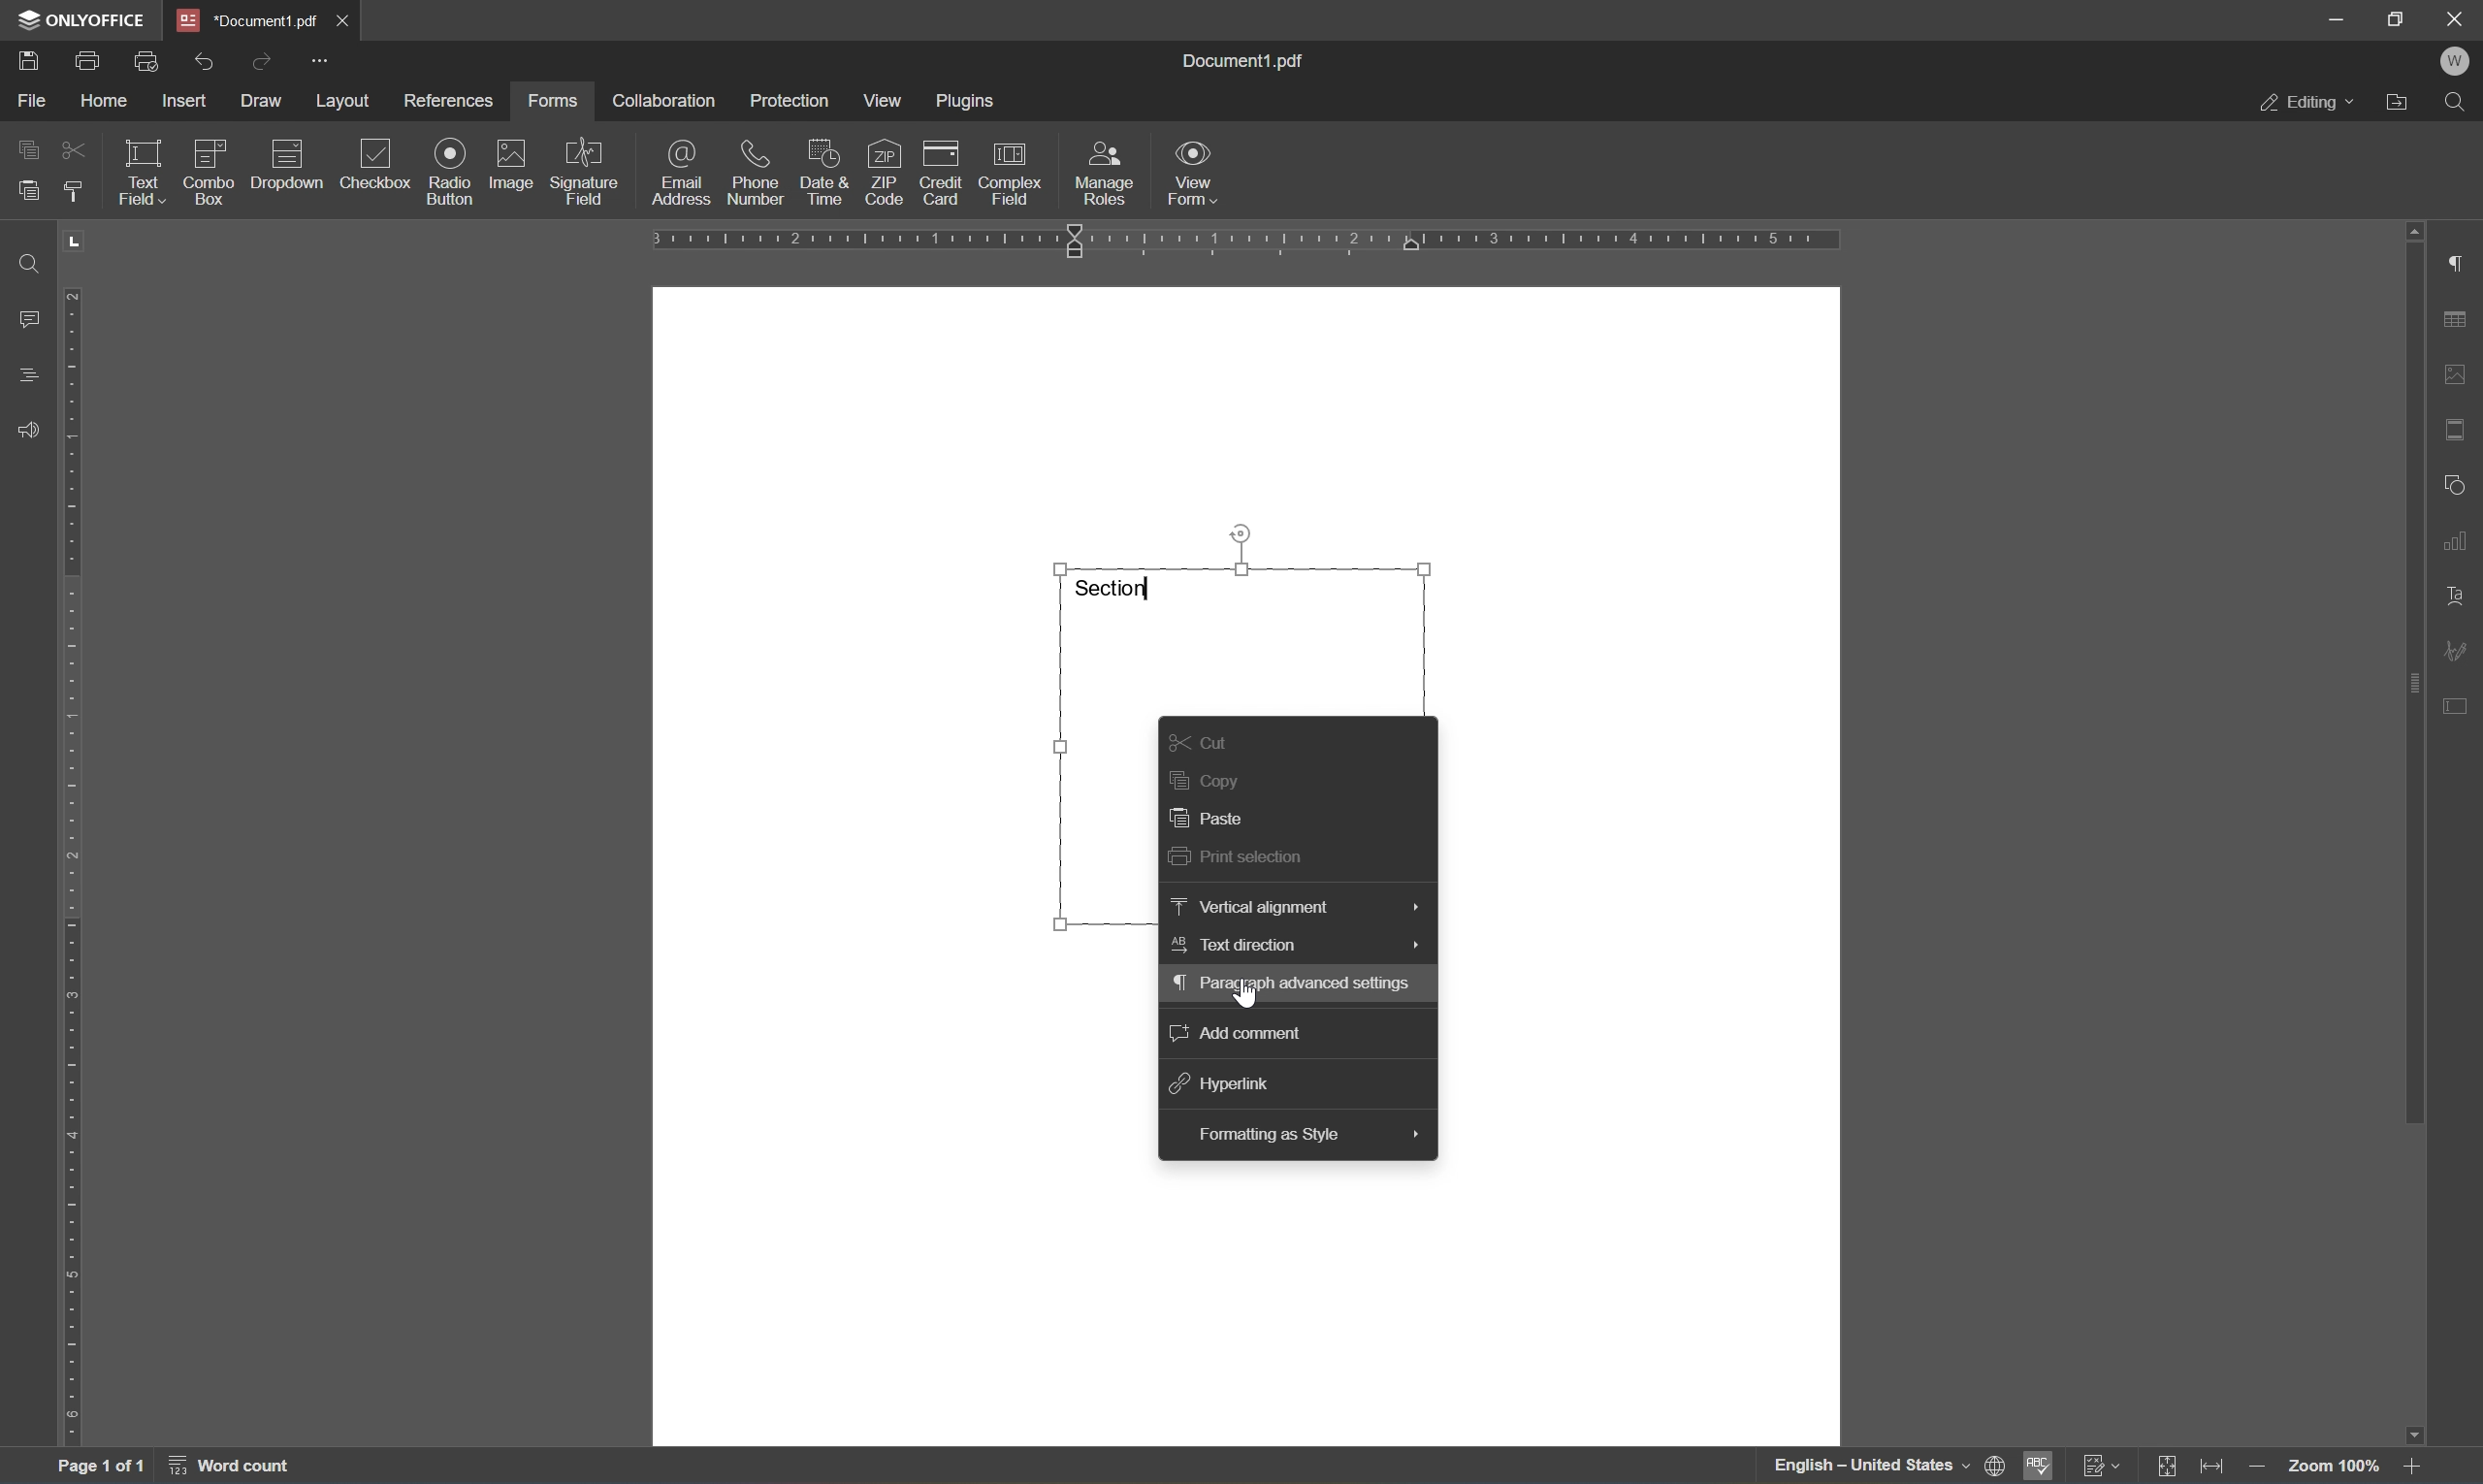  What do you see at coordinates (1883, 1466) in the screenshot?
I see `set document language` at bounding box center [1883, 1466].